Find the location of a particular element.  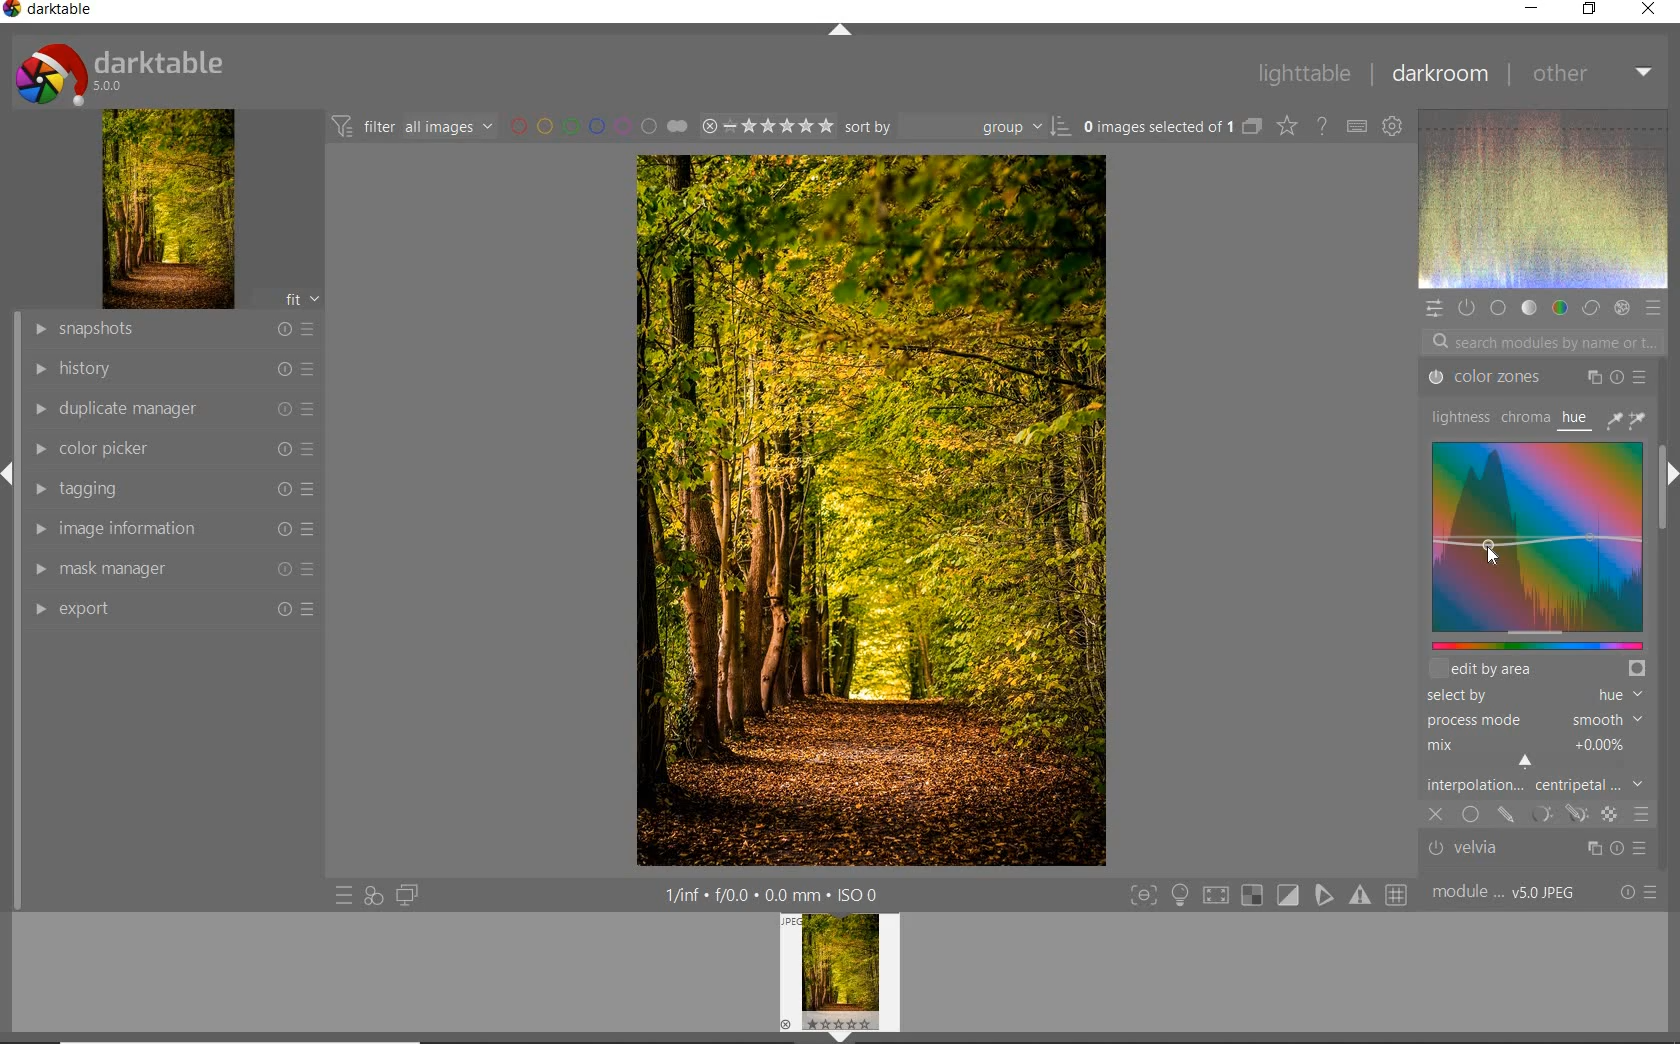

SEARCH MODULES is located at coordinates (1543, 342).